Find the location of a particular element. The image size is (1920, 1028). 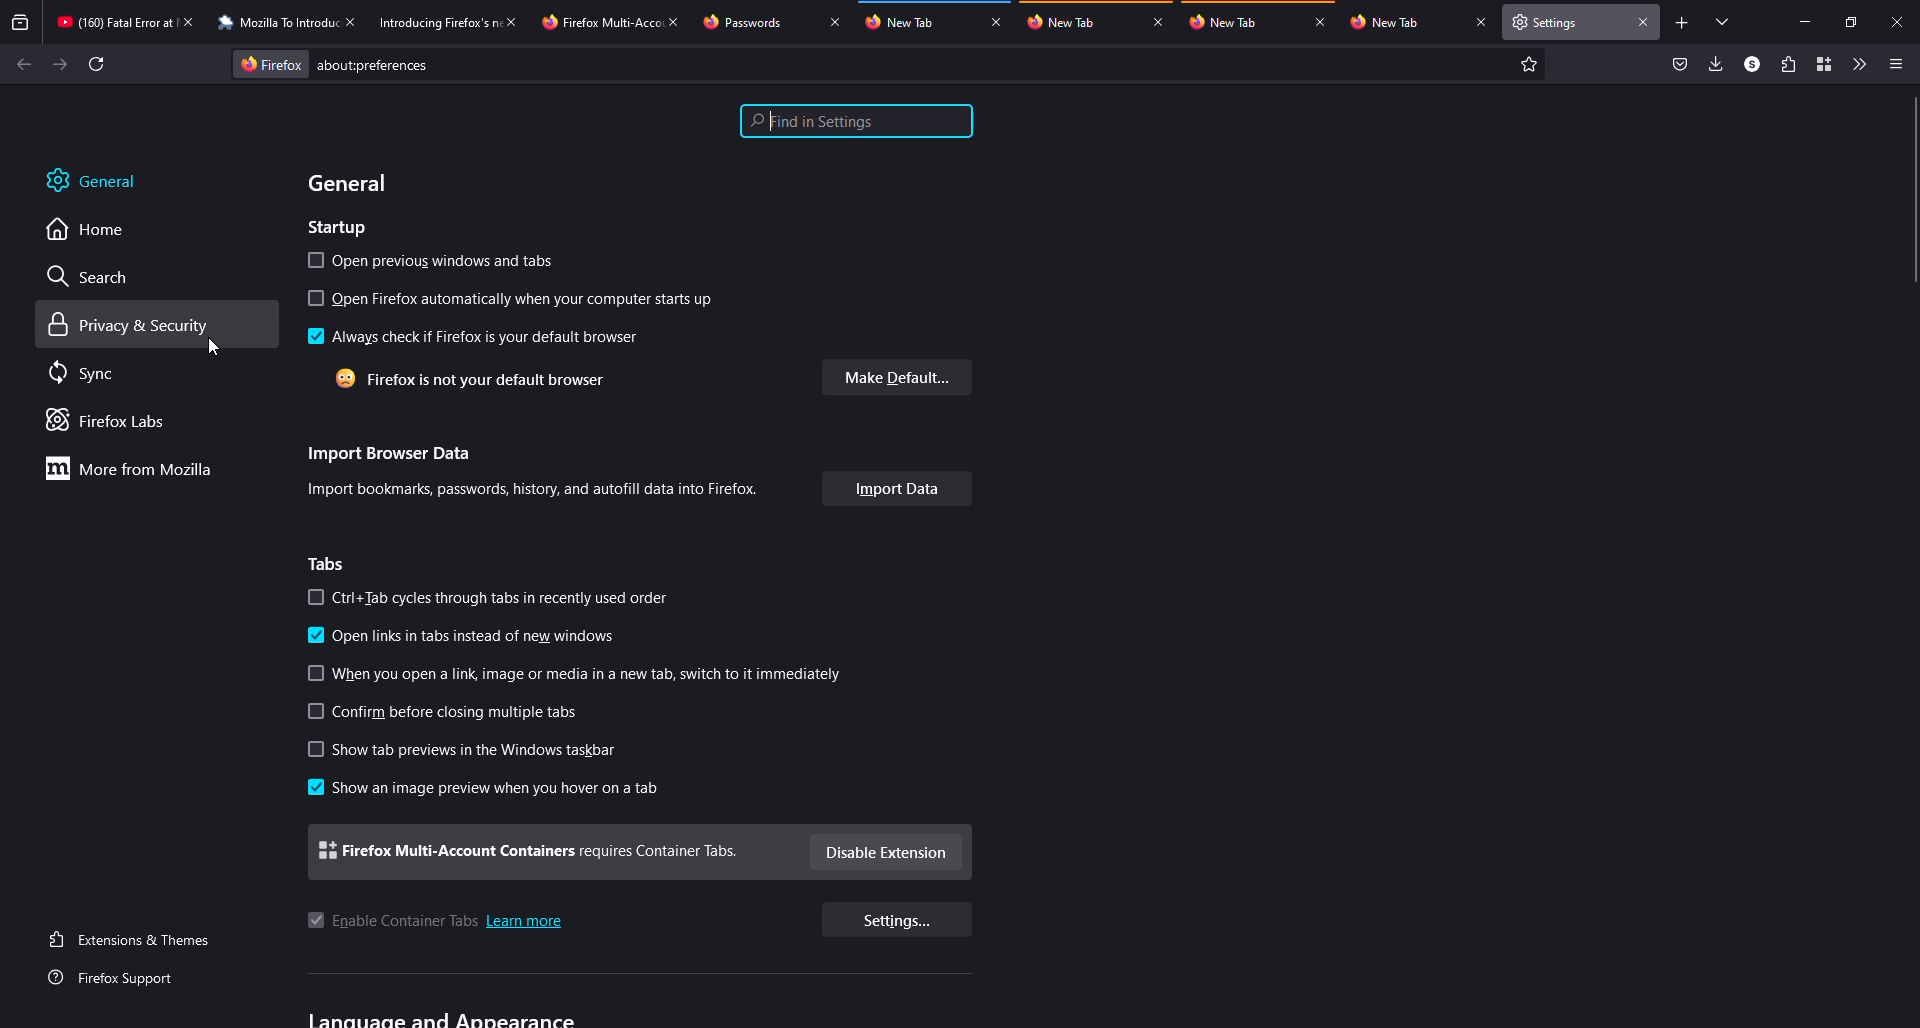

tab is located at coordinates (1065, 22).